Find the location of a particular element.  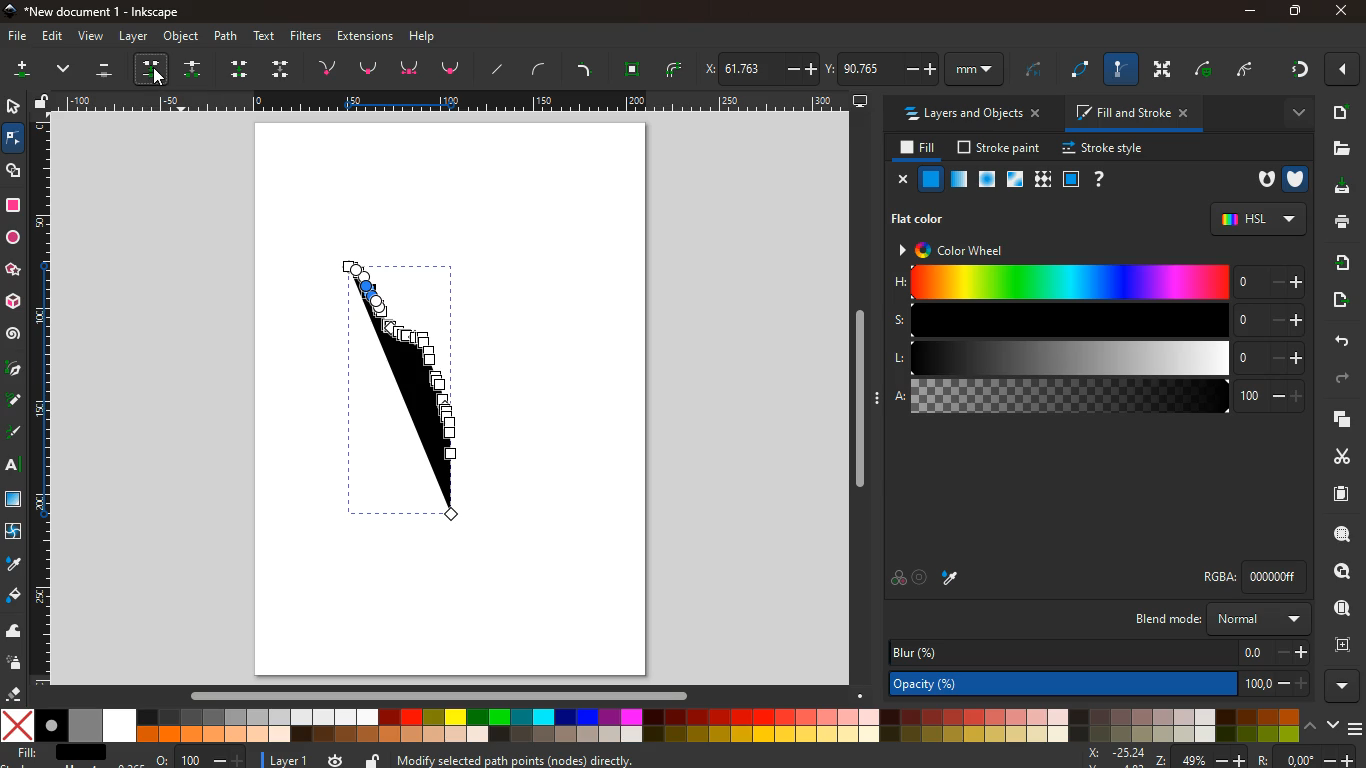

spray is located at coordinates (18, 663).